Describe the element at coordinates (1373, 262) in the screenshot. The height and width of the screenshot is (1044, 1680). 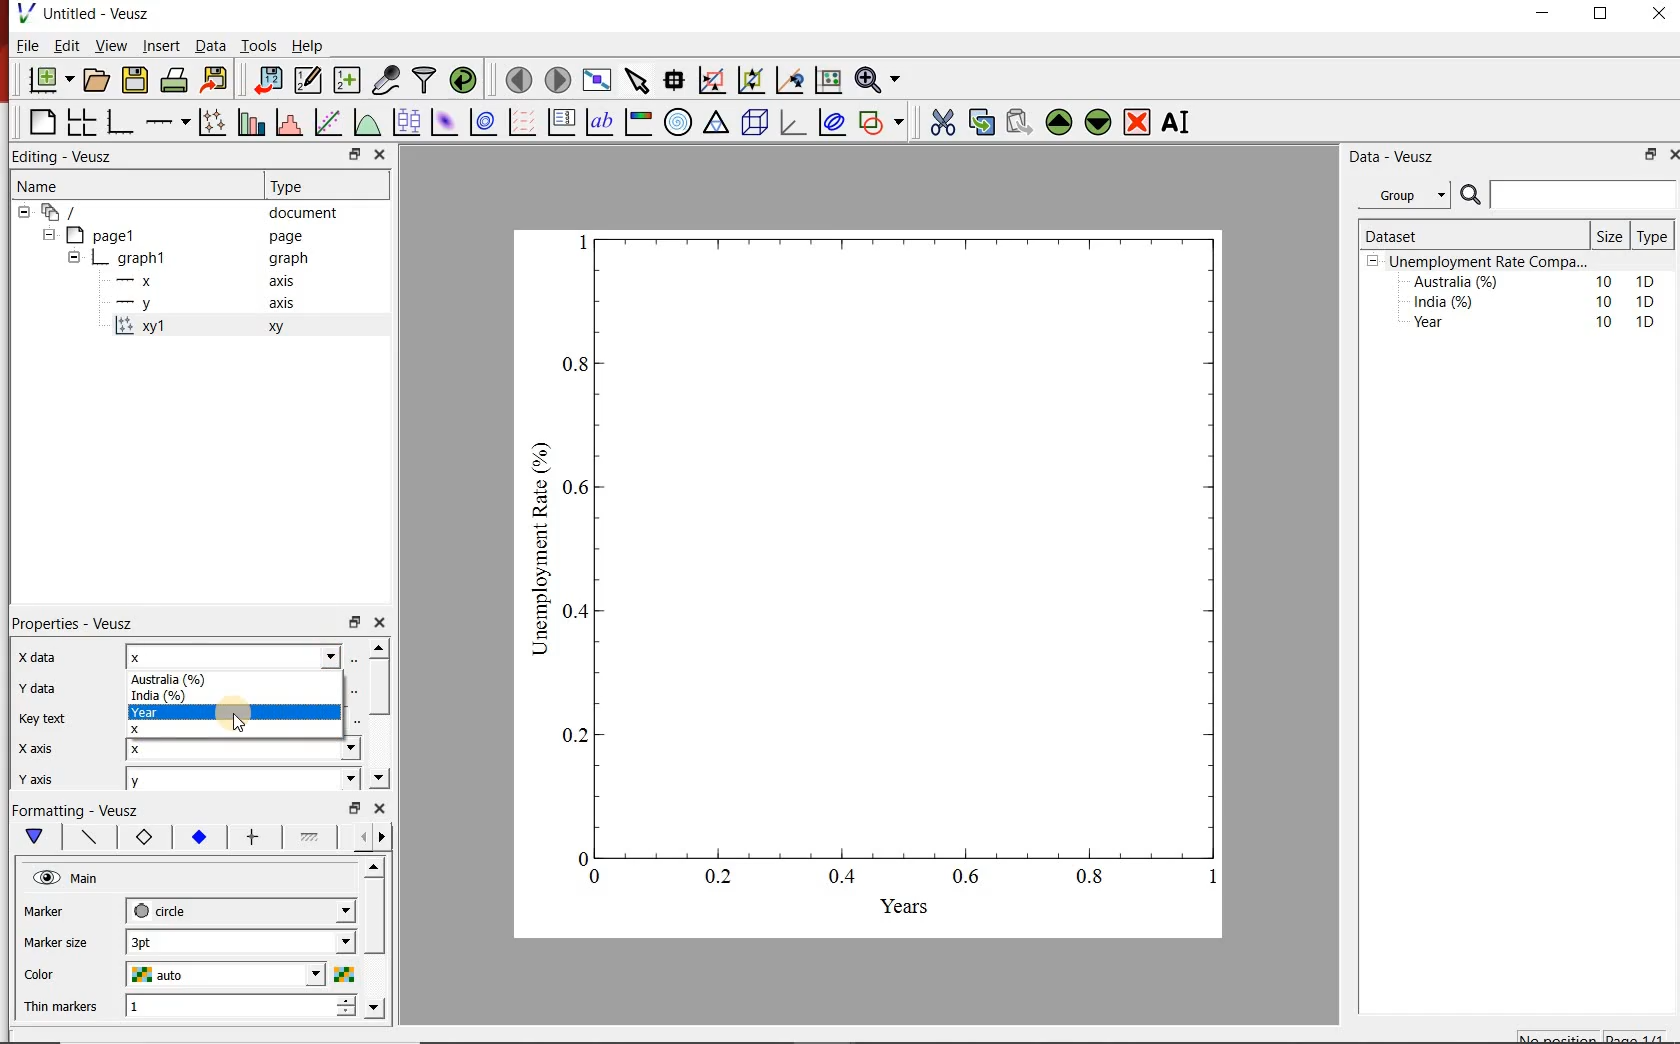
I see `collpase` at that location.